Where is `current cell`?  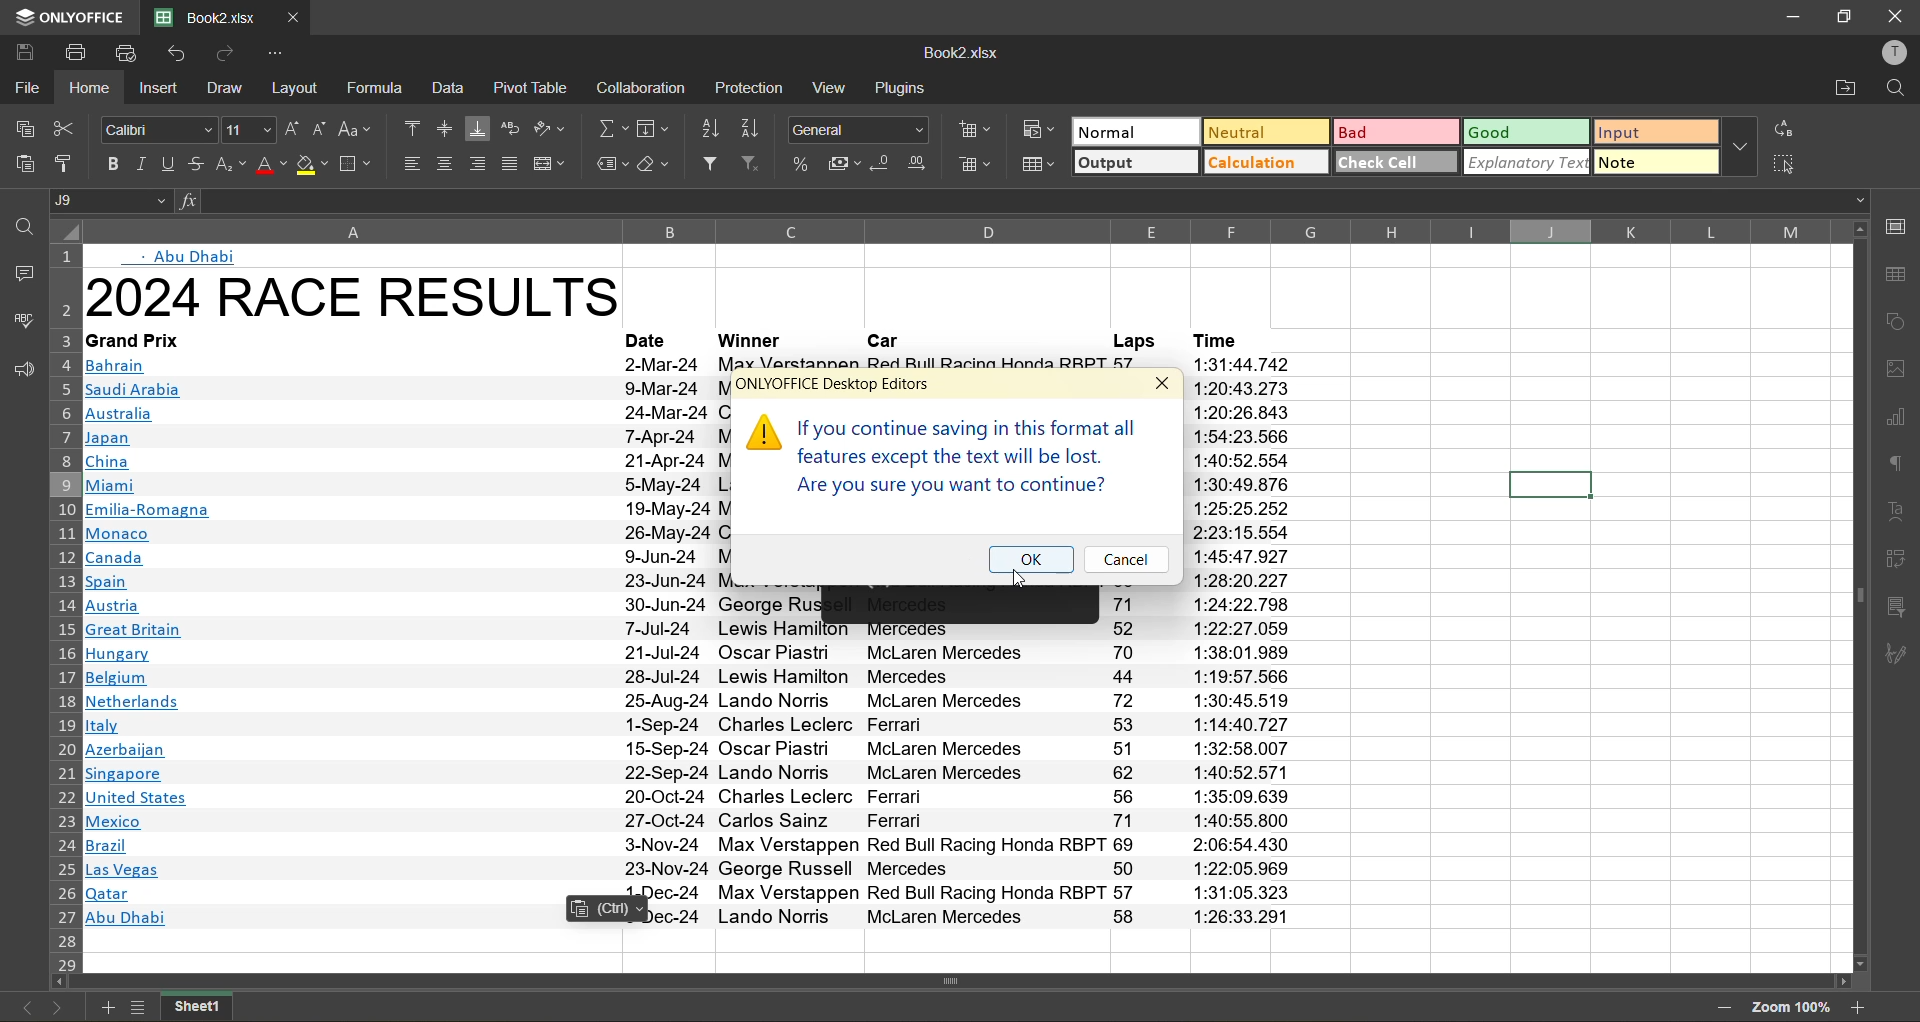
current cell is located at coordinates (1548, 485).